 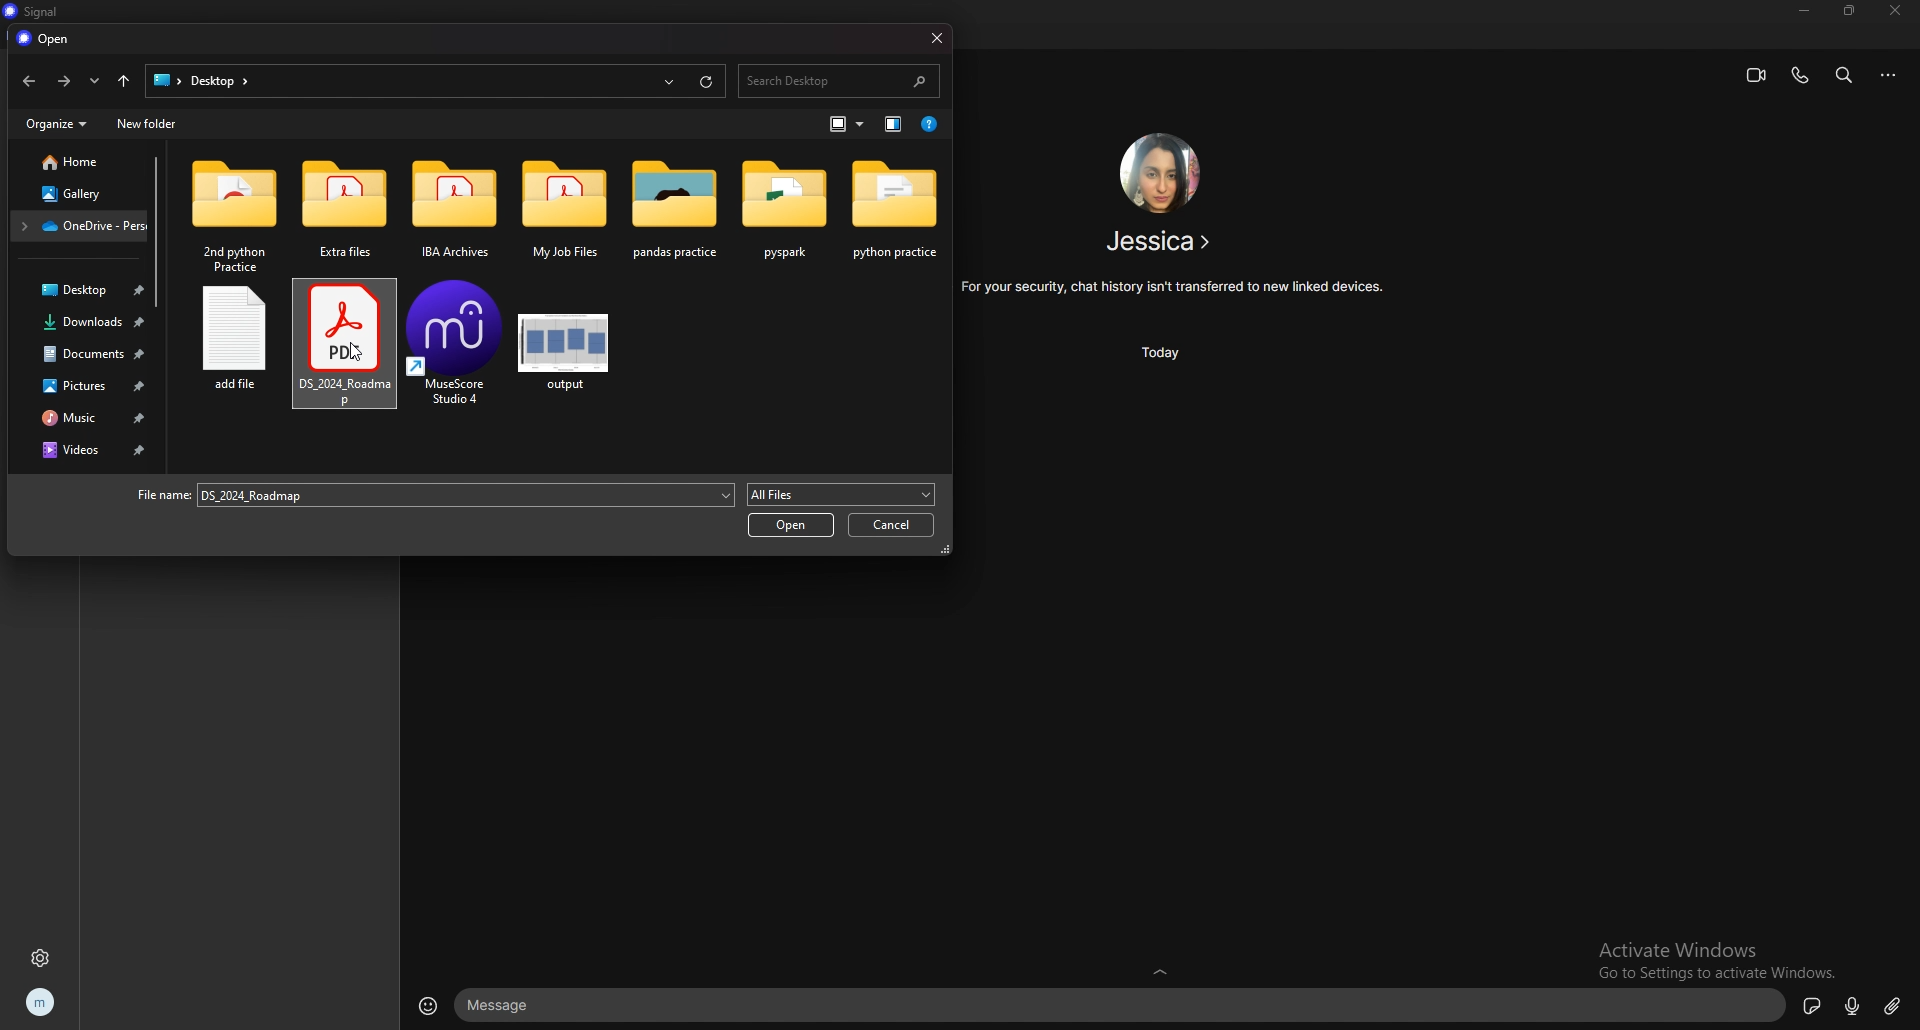 What do you see at coordinates (785, 210) in the screenshot?
I see `folder` at bounding box center [785, 210].